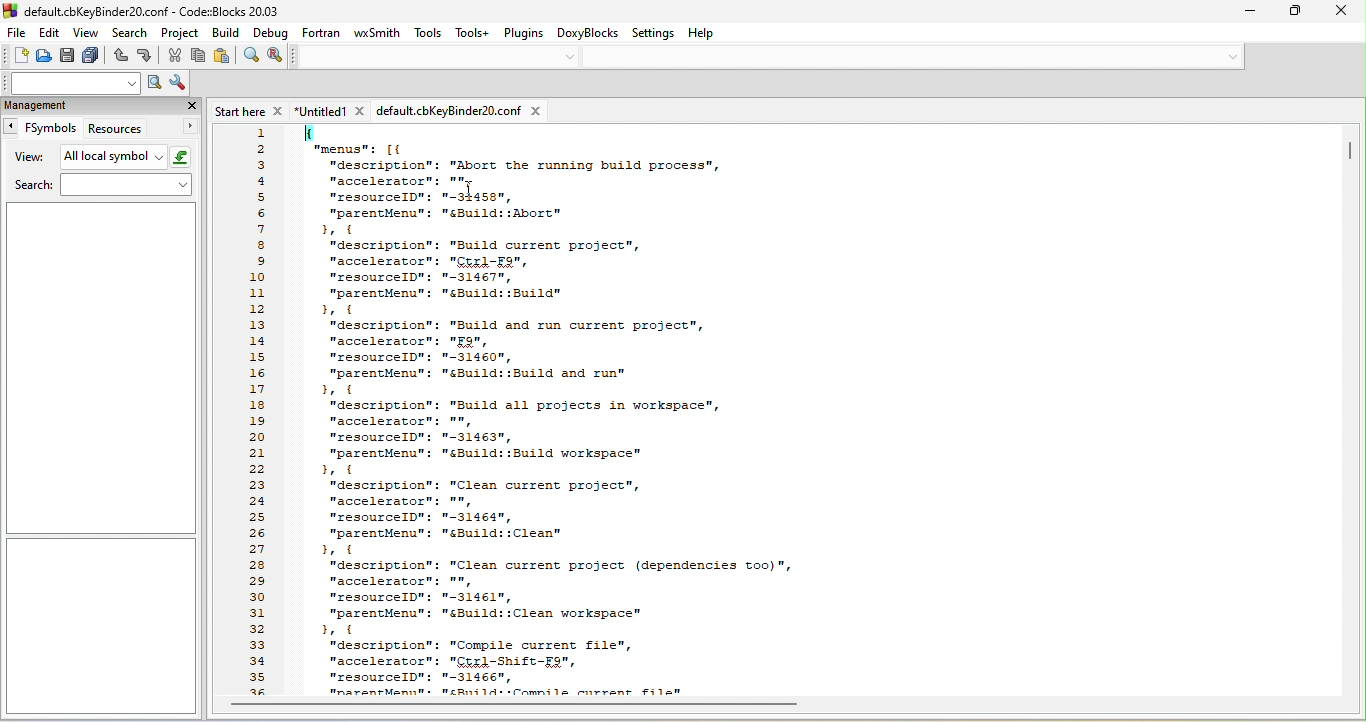 This screenshot has width=1366, height=722. Describe the element at coordinates (712, 34) in the screenshot. I see `help` at that location.